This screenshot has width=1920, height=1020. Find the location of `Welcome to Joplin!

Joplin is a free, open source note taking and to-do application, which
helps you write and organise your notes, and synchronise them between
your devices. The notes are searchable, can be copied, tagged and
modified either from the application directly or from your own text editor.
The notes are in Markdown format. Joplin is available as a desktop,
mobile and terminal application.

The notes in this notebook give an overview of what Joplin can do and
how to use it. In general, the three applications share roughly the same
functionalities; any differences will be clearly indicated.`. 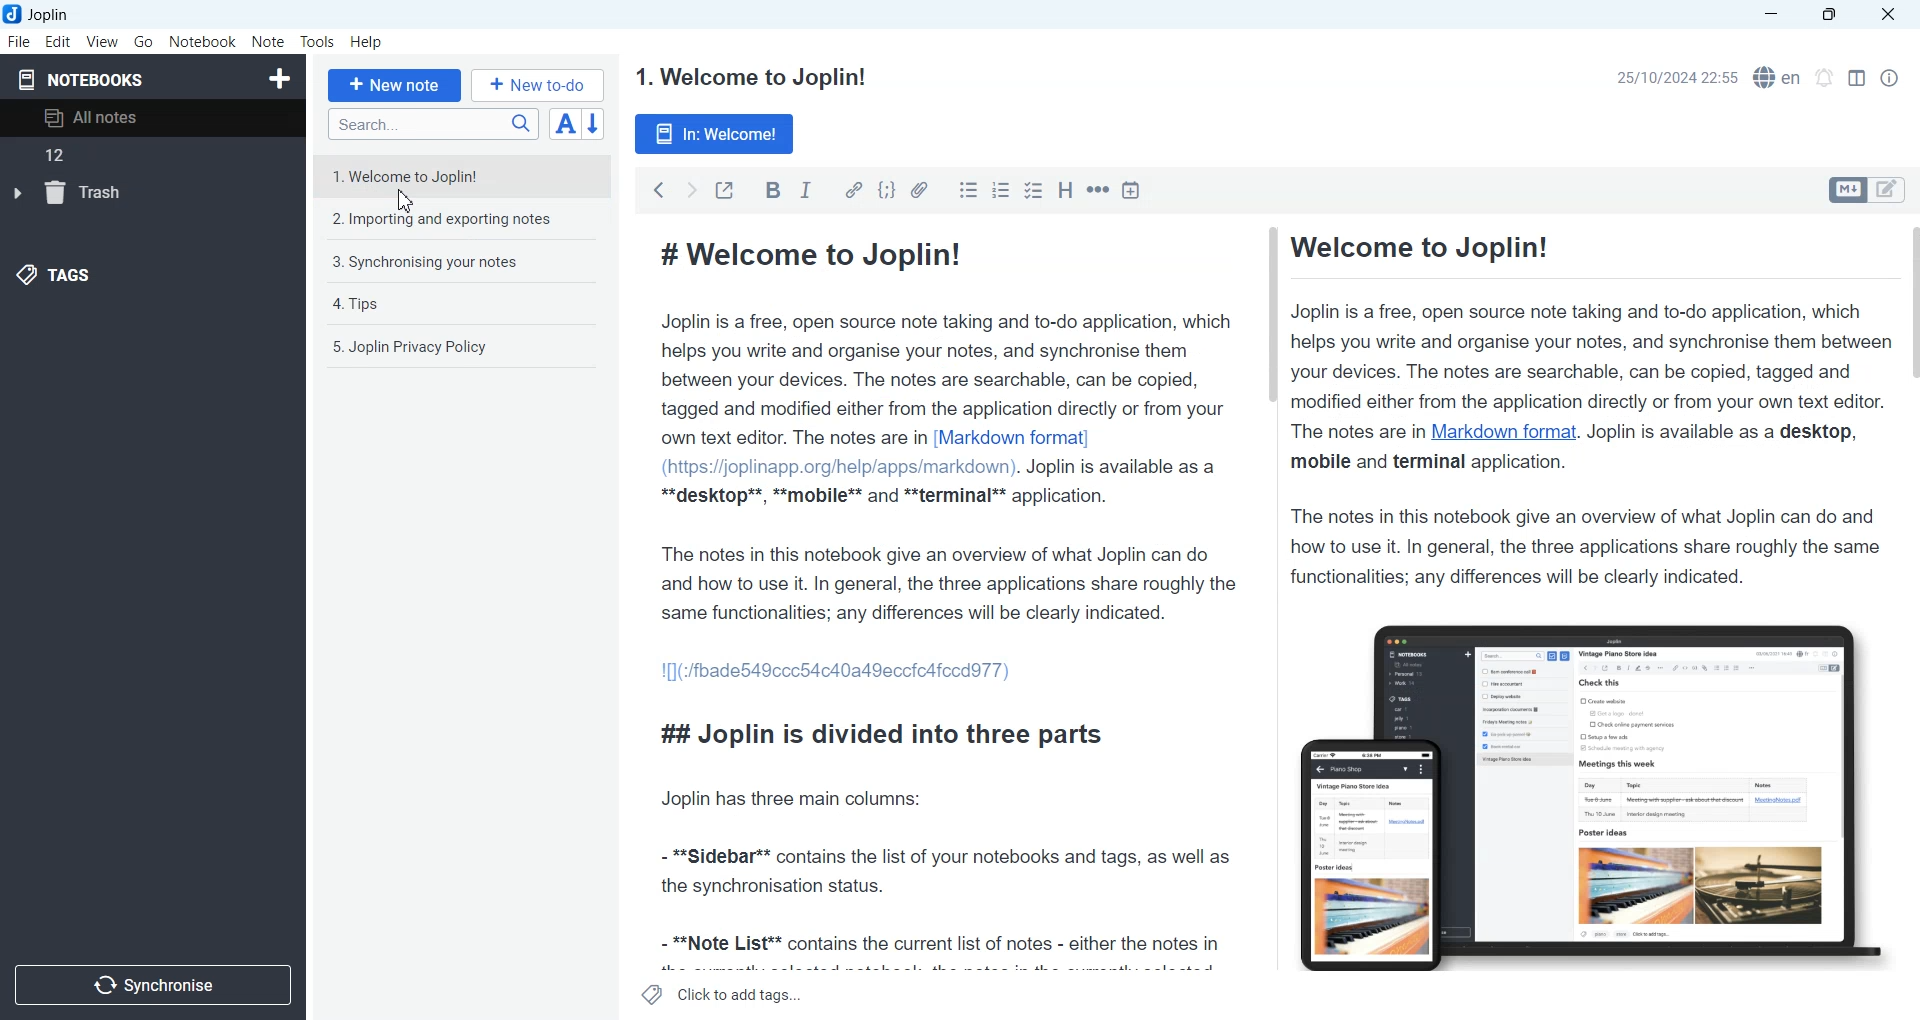

Welcome to Joplin!

Joplin is a free, open source note taking and to-do application, which
helps you write and organise your notes, and synchronise them between
your devices. The notes are searchable, can be copied, tagged and
modified either from the application directly or from your own text editor.
The notes are in Markdown format. Joplin is available as a desktop,
mobile and terminal application.

The notes in this notebook give an overview of what Joplin can do and
how to use it. In general, the three applications share roughly the same
functionalities; any differences will be clearly indicated. is located at coordinates (1583, 409).